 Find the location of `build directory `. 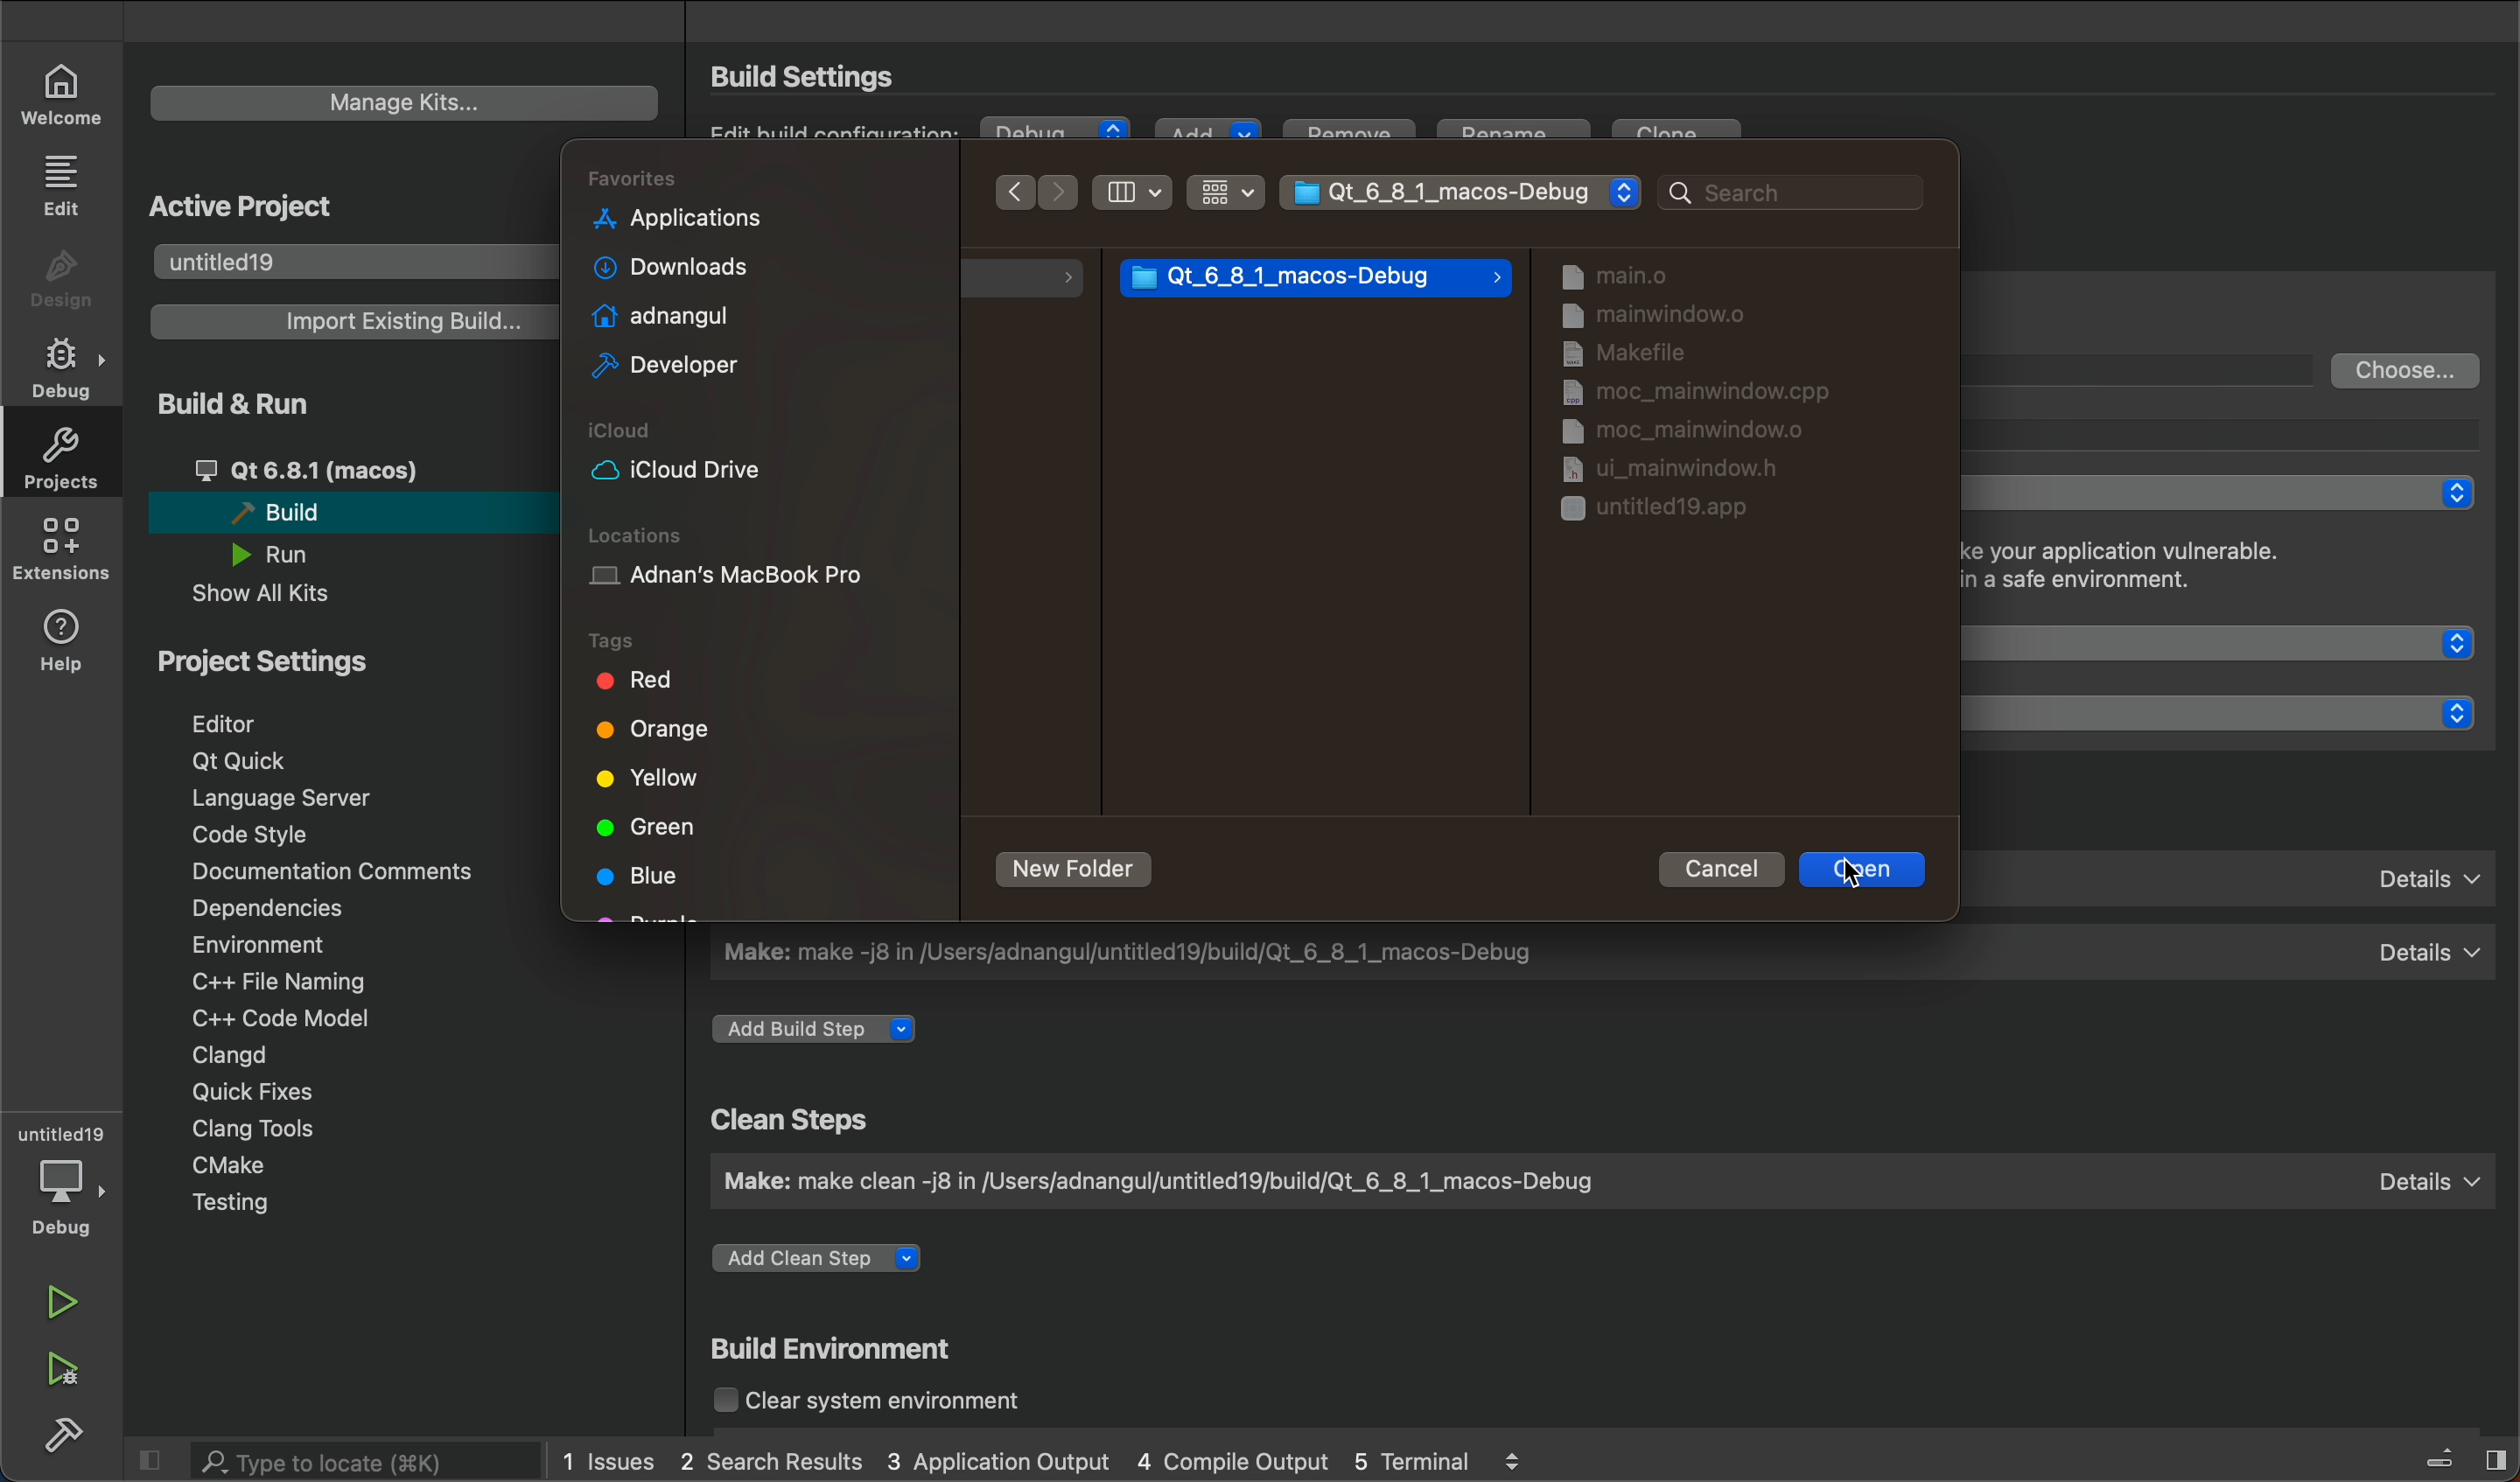

build directory  is located at coordinates (2149, 368).